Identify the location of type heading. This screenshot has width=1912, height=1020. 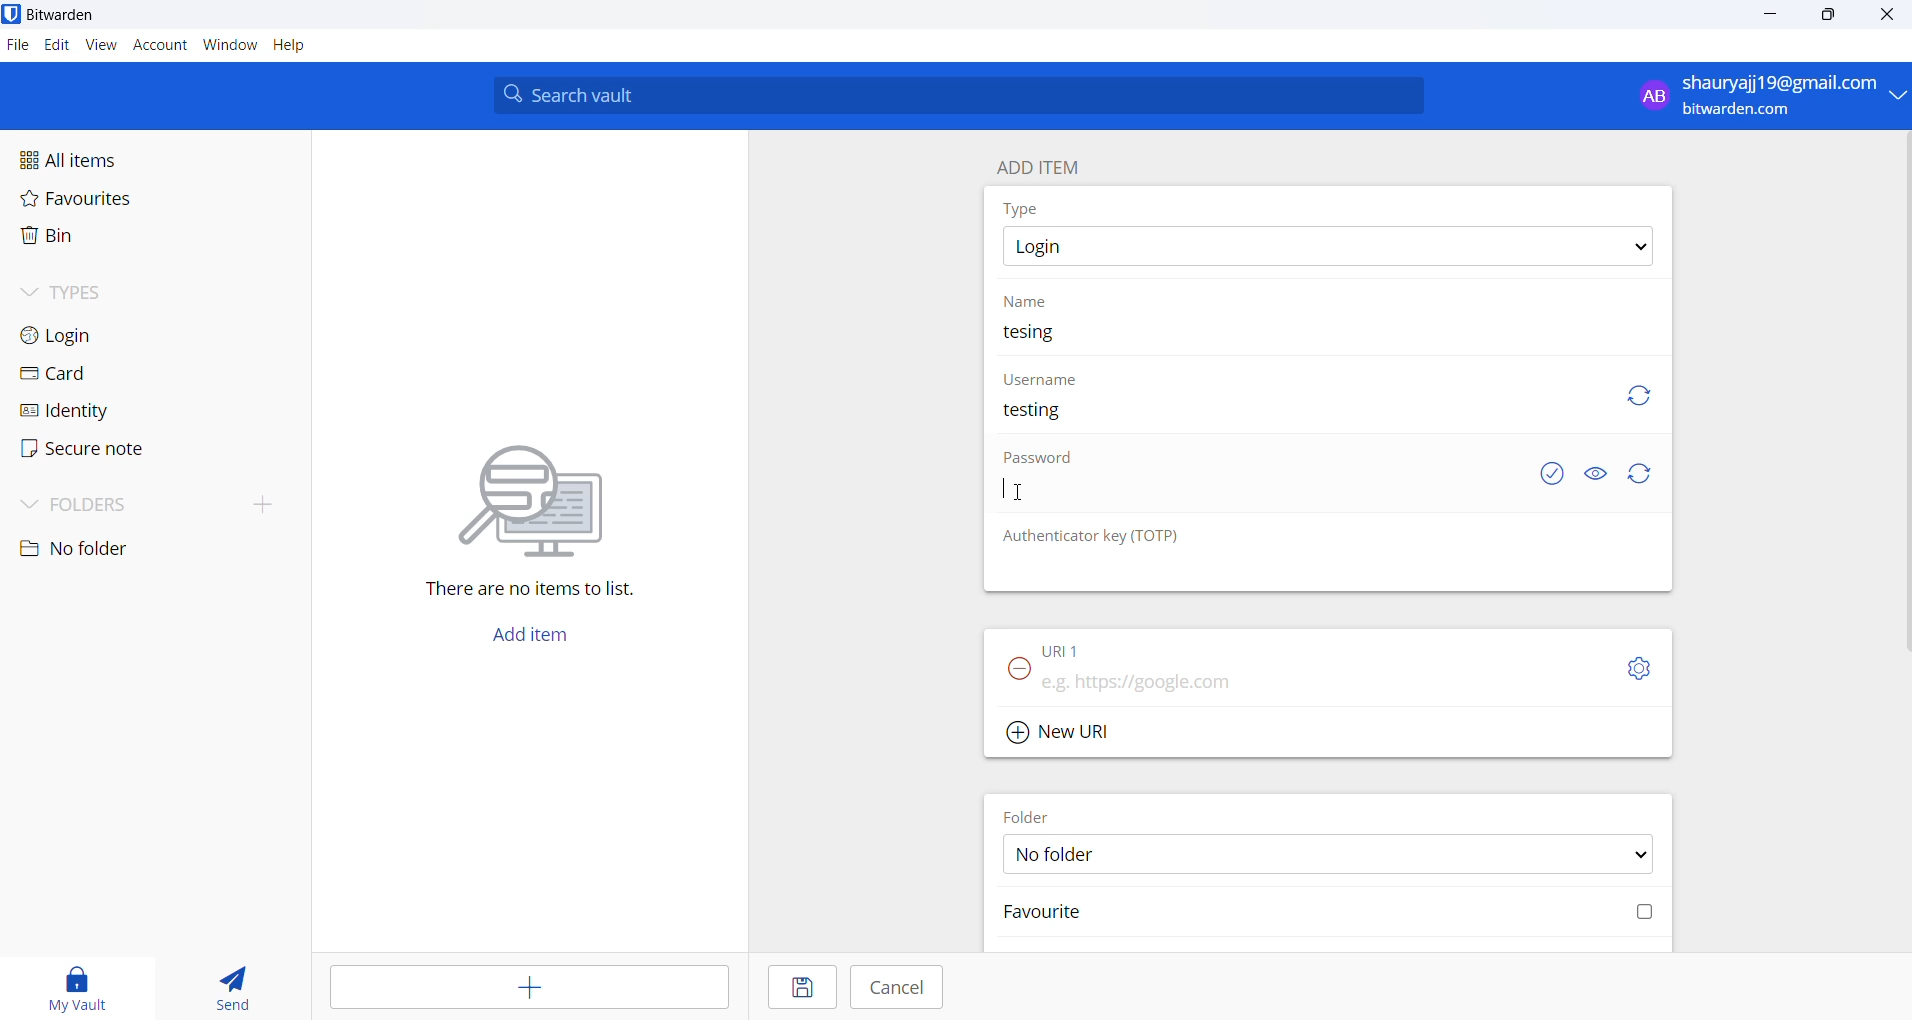
(1026, 210).